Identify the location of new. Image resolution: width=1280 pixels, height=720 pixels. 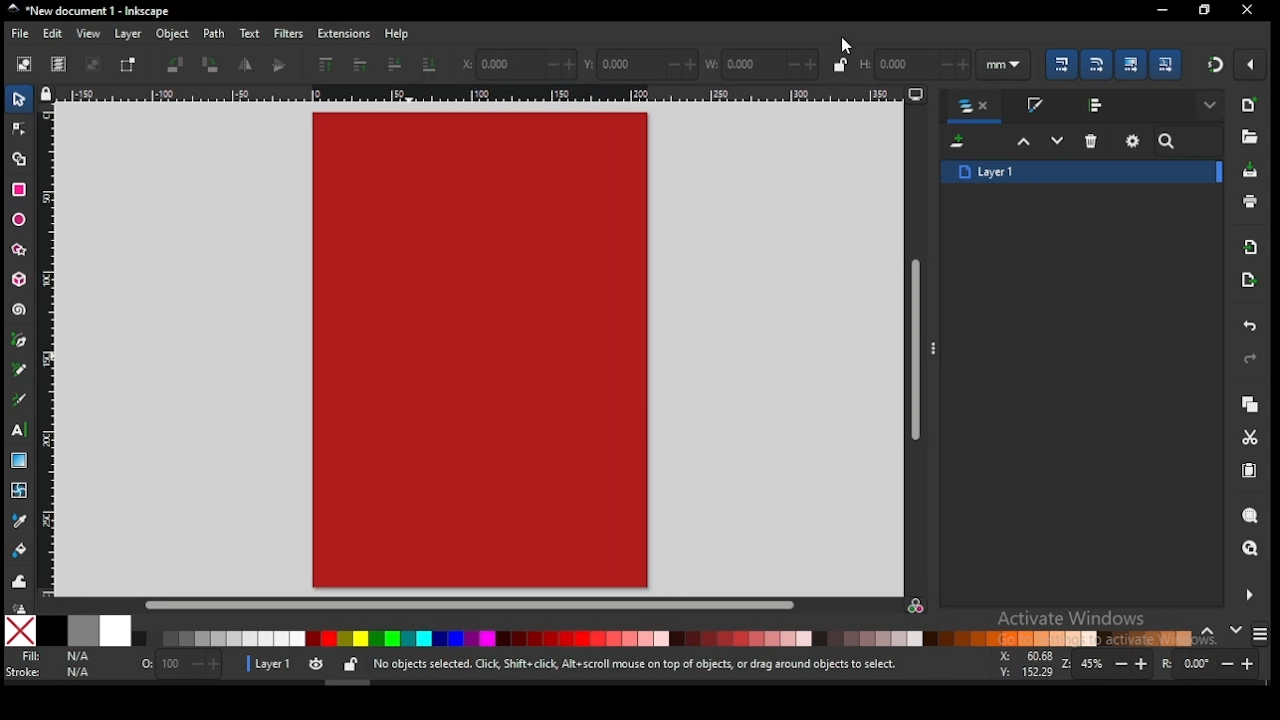
(1248, 105).